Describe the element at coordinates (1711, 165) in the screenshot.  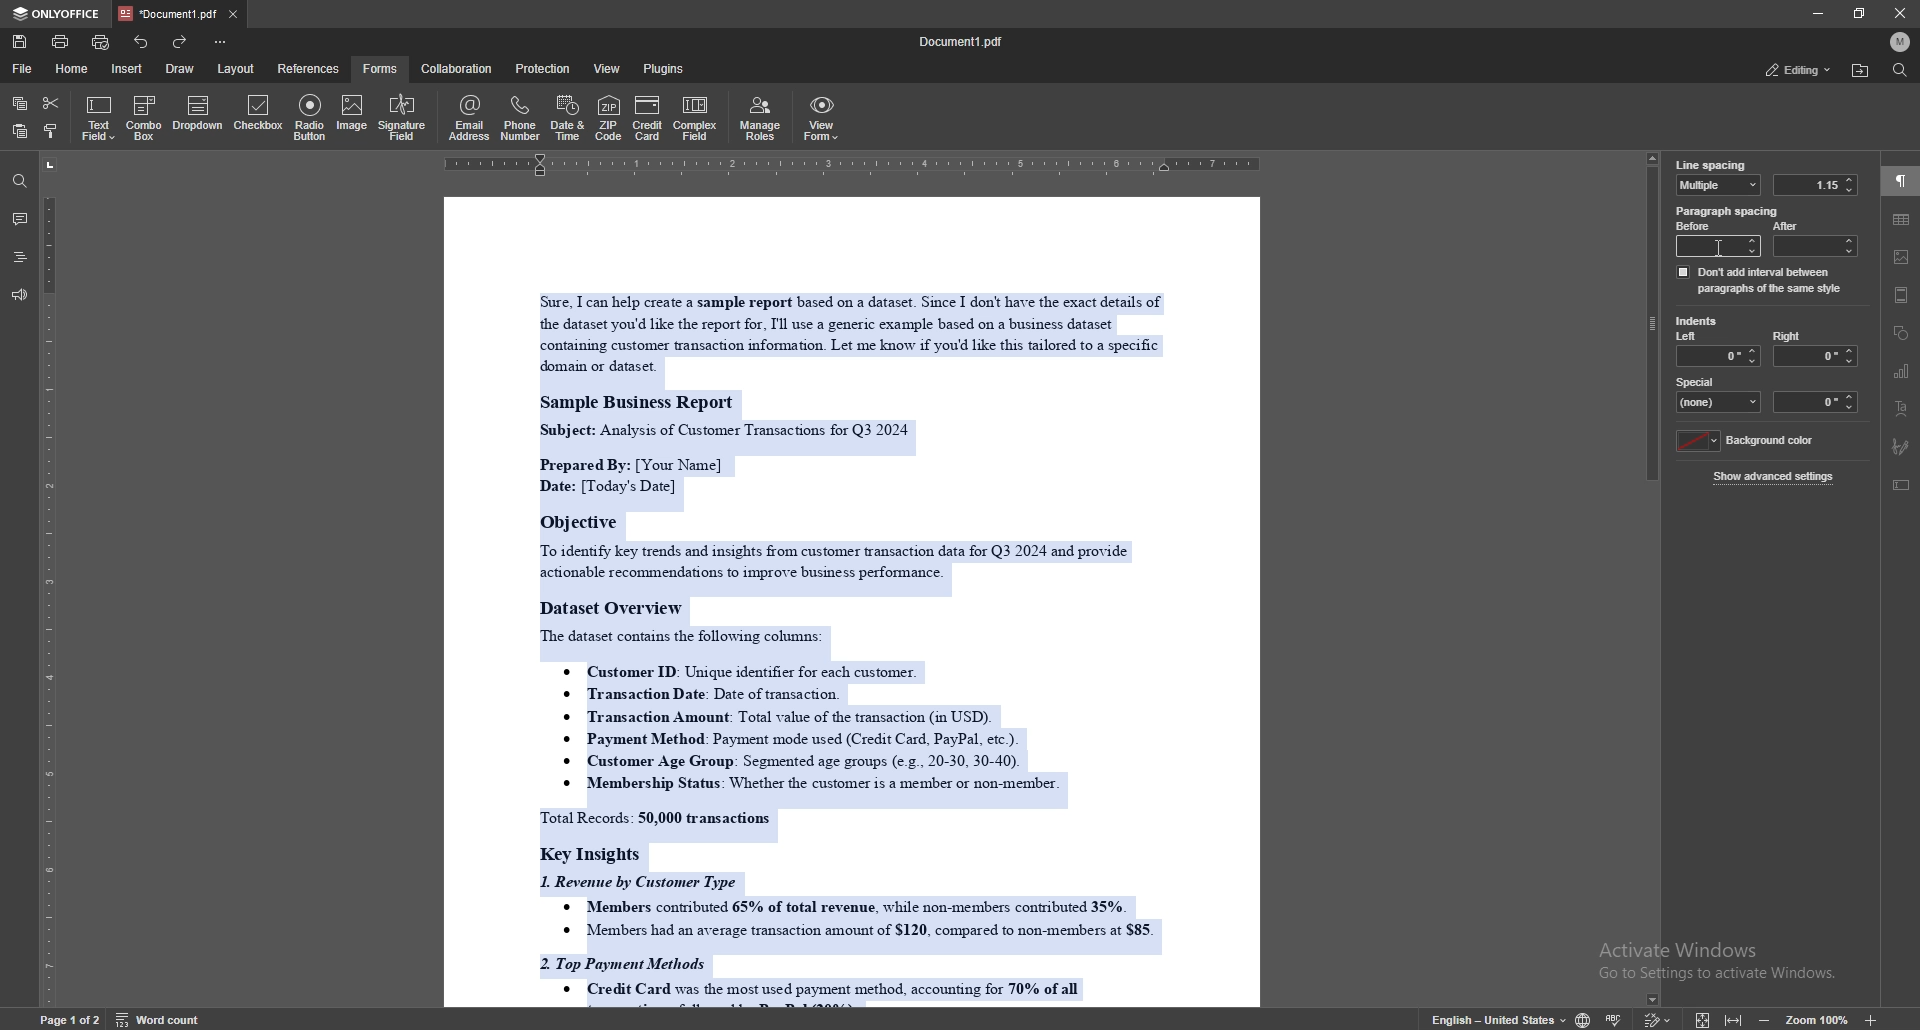
I see `line spacing` at that location.